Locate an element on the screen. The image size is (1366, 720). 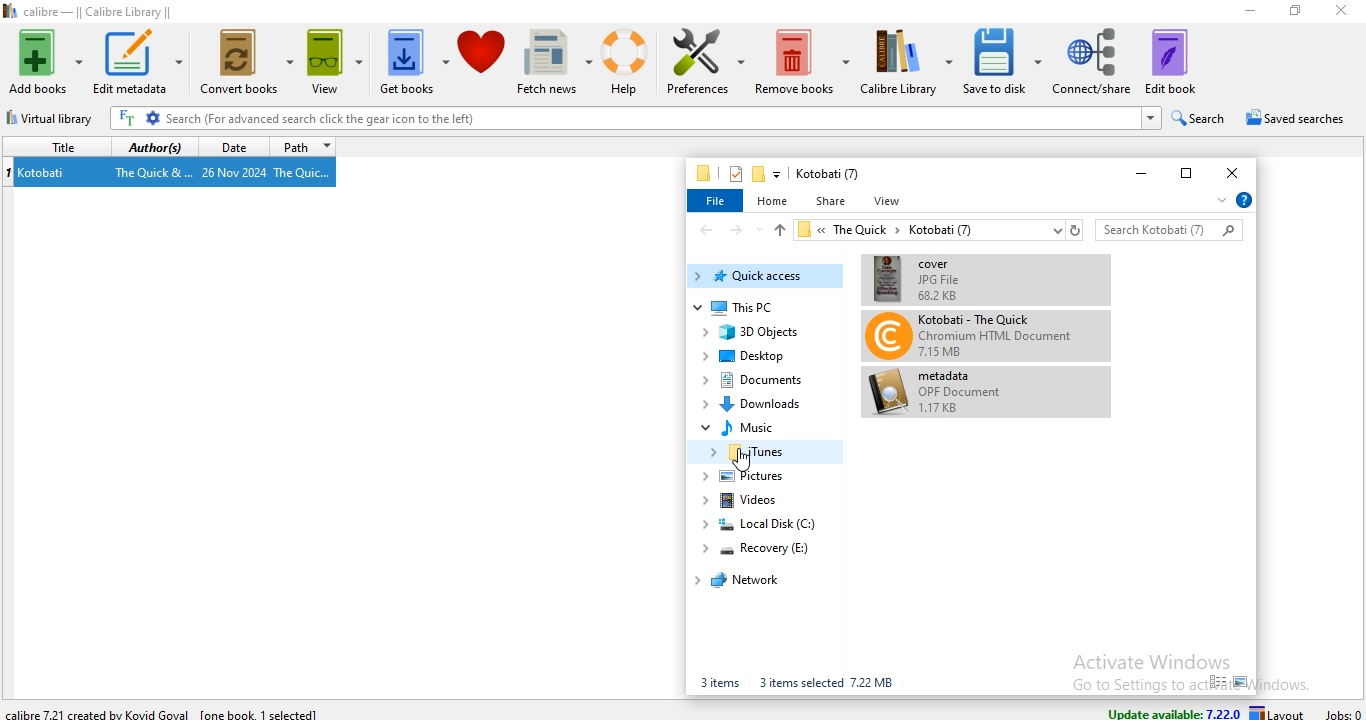
index no is located at coordinates (9, 172).